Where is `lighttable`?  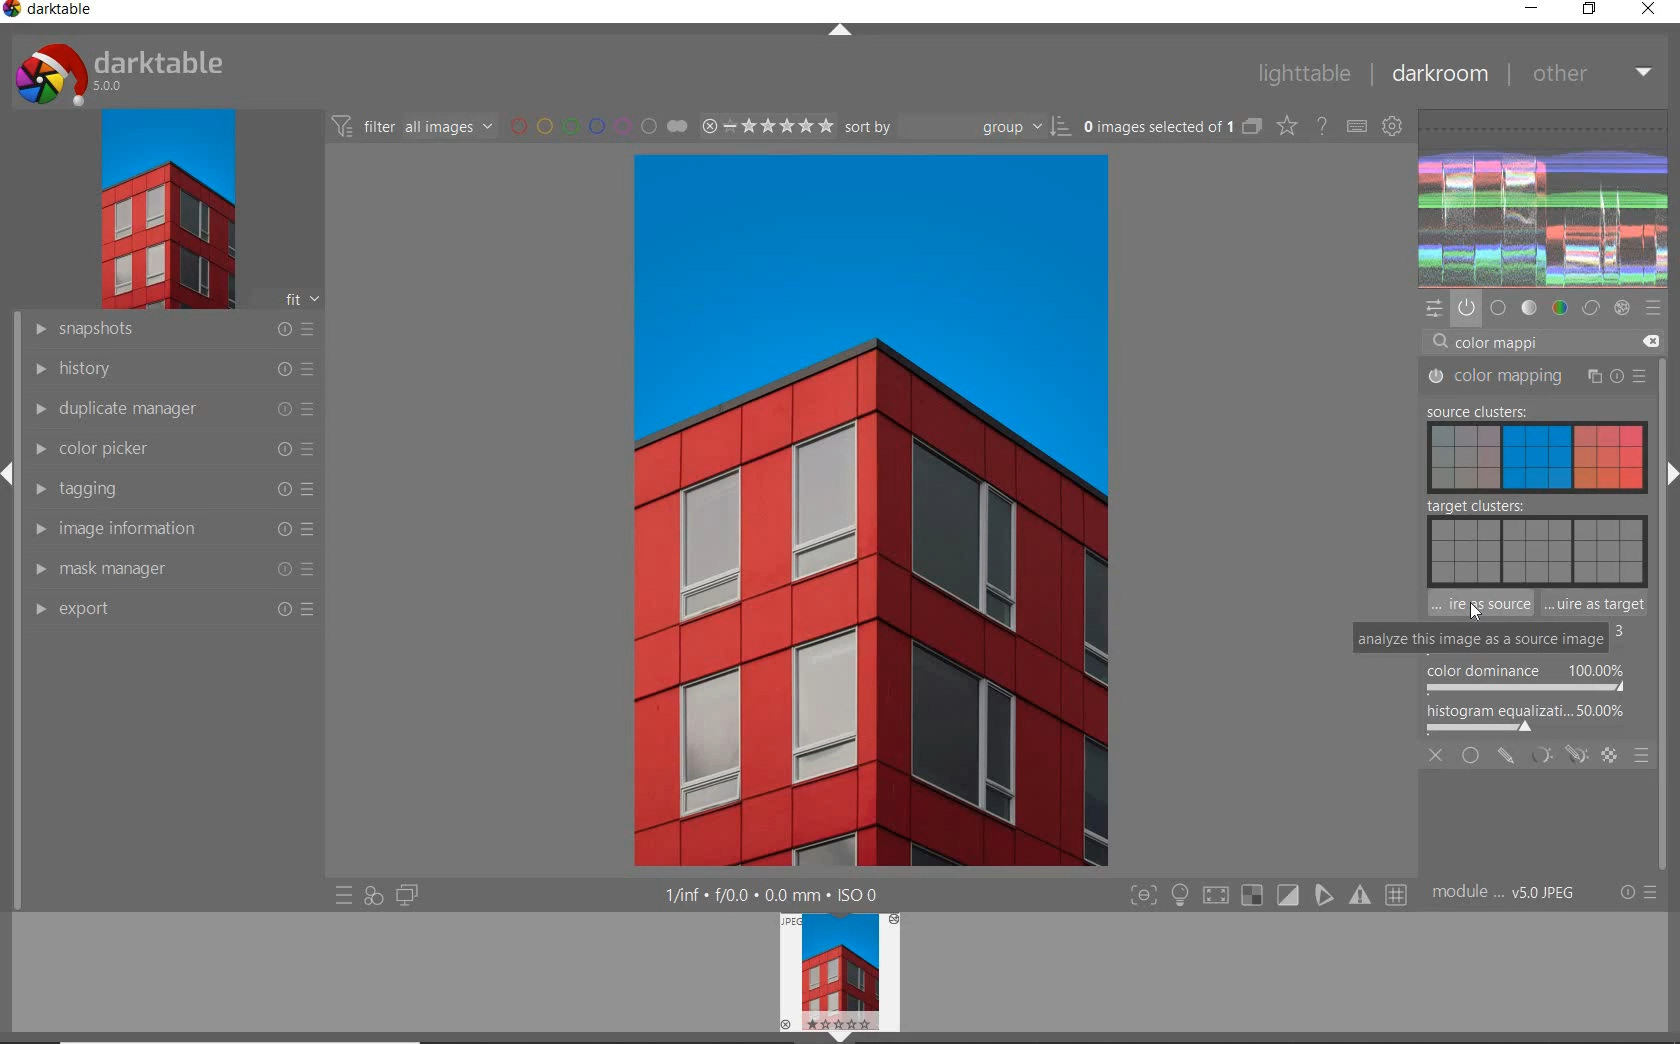
lighttable is located at coordinates (1309, 73).